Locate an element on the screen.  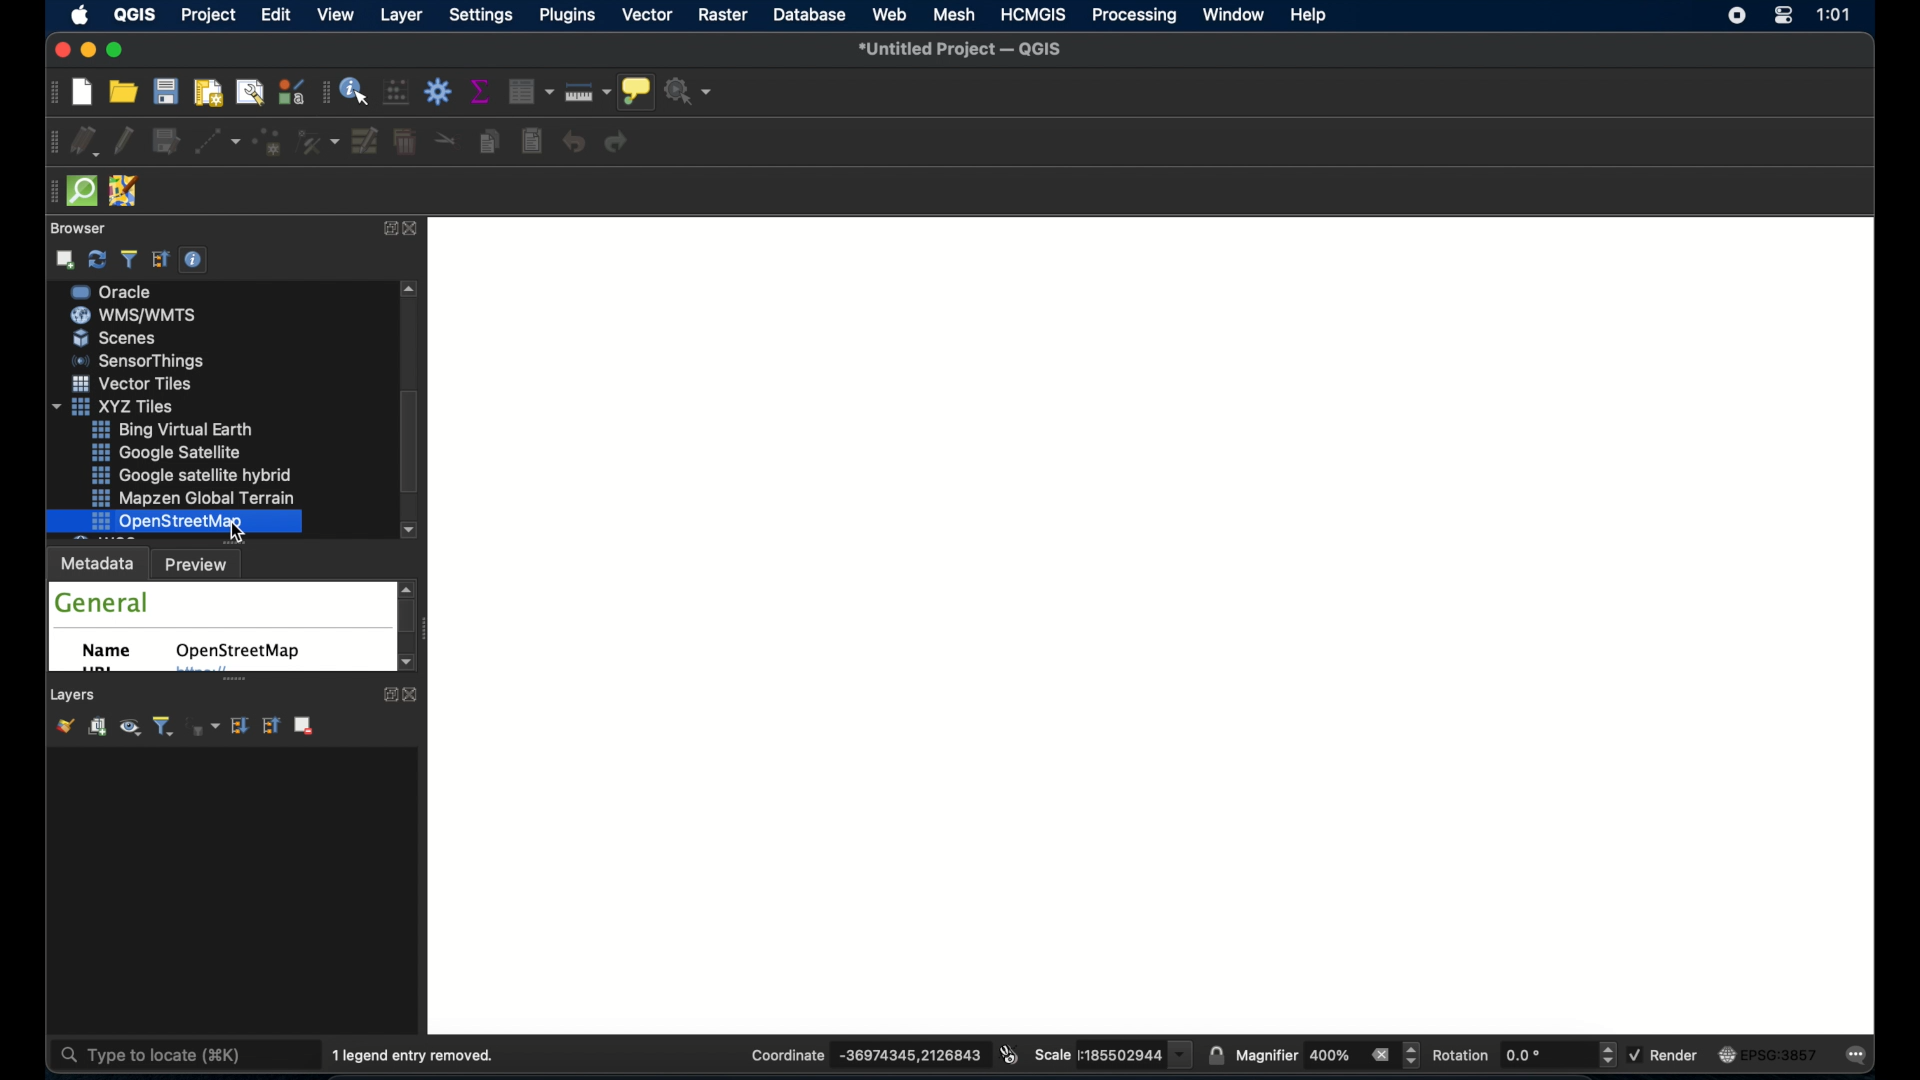
view is located at coordinates (338, 14).